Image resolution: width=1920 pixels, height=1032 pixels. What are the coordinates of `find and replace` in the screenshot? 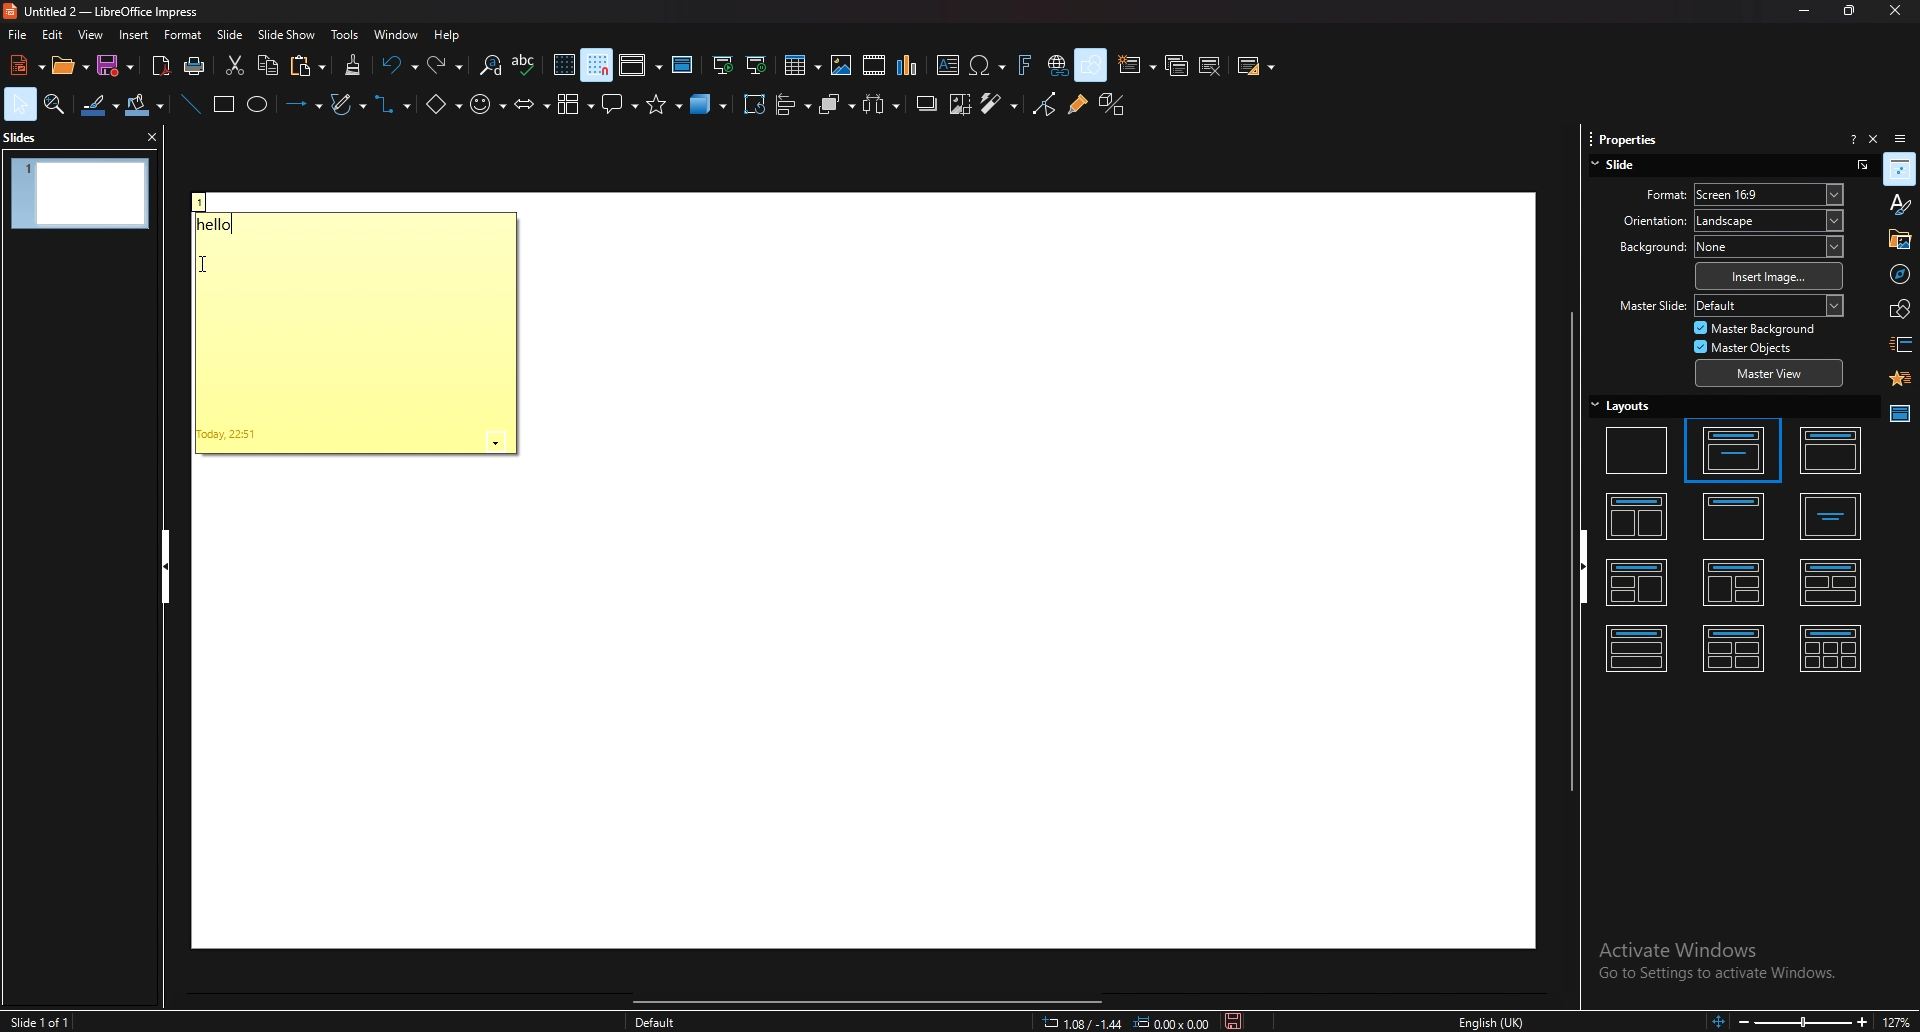 It's located at (489, 65).